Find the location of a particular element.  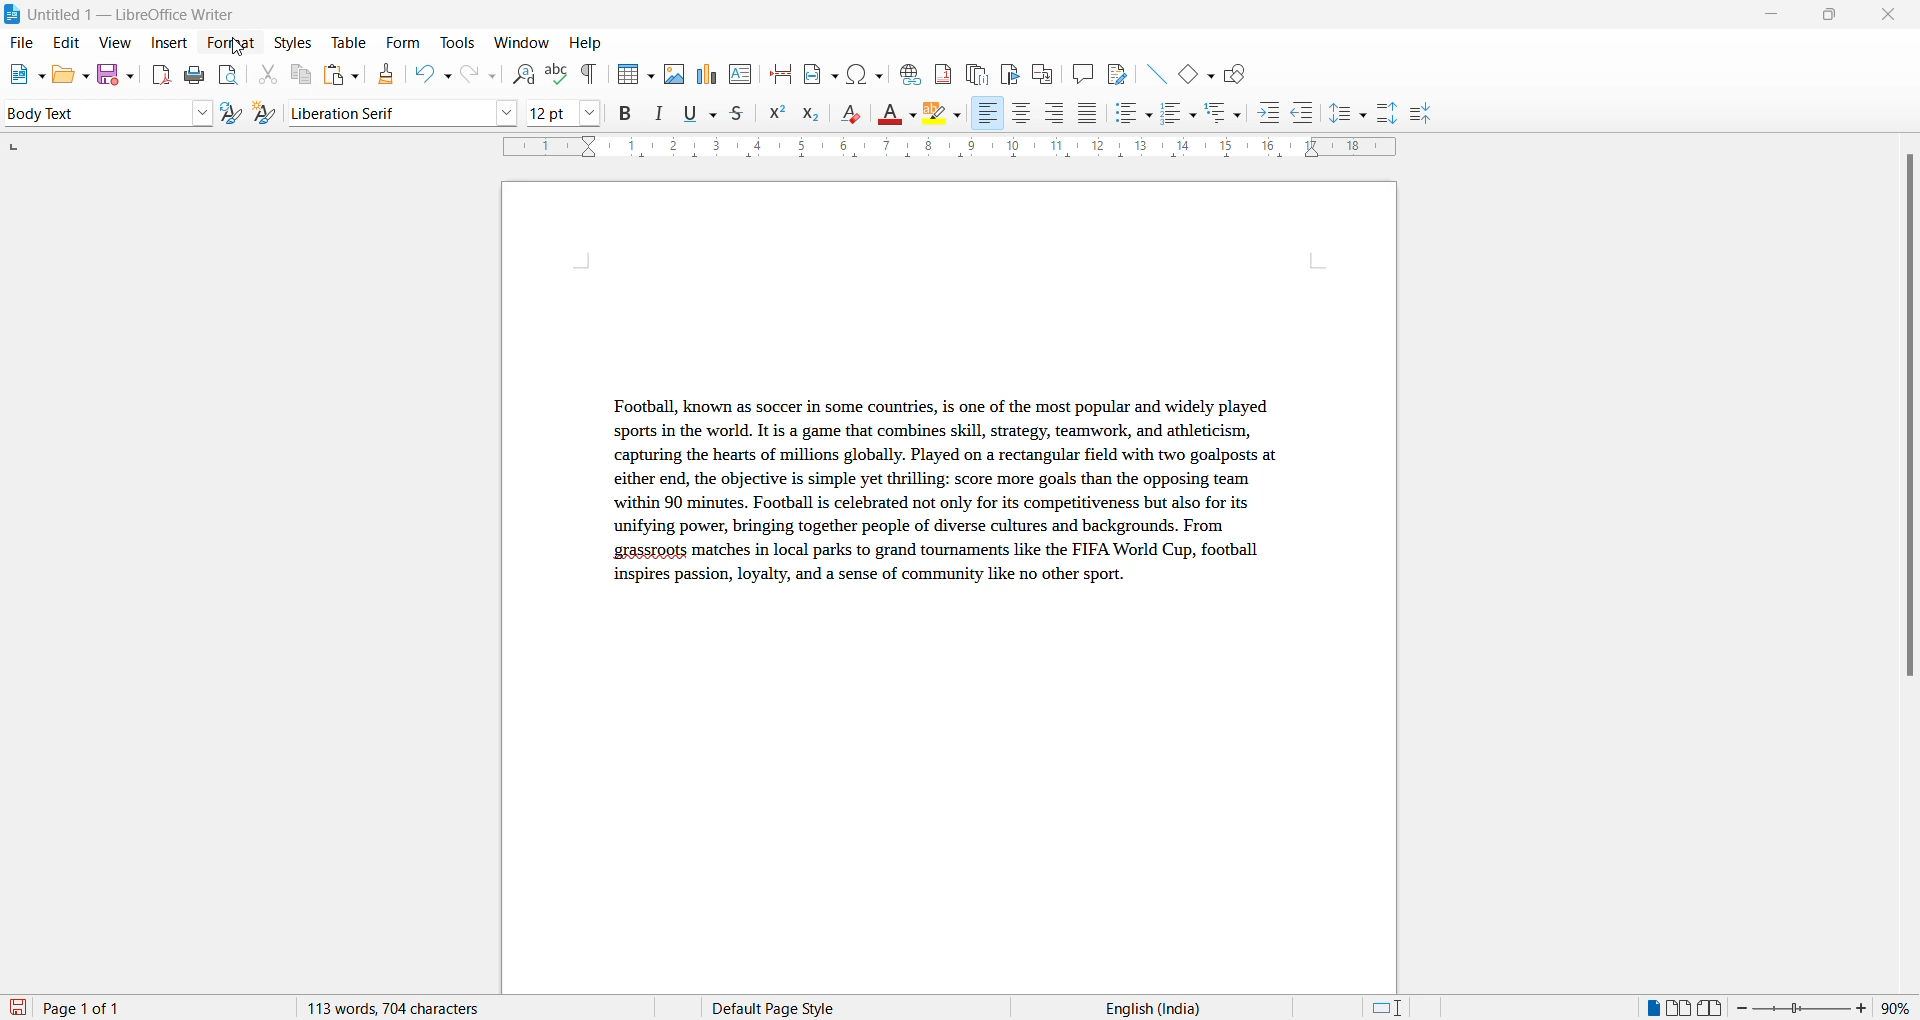

cursor is located at coordinates (241, 50).